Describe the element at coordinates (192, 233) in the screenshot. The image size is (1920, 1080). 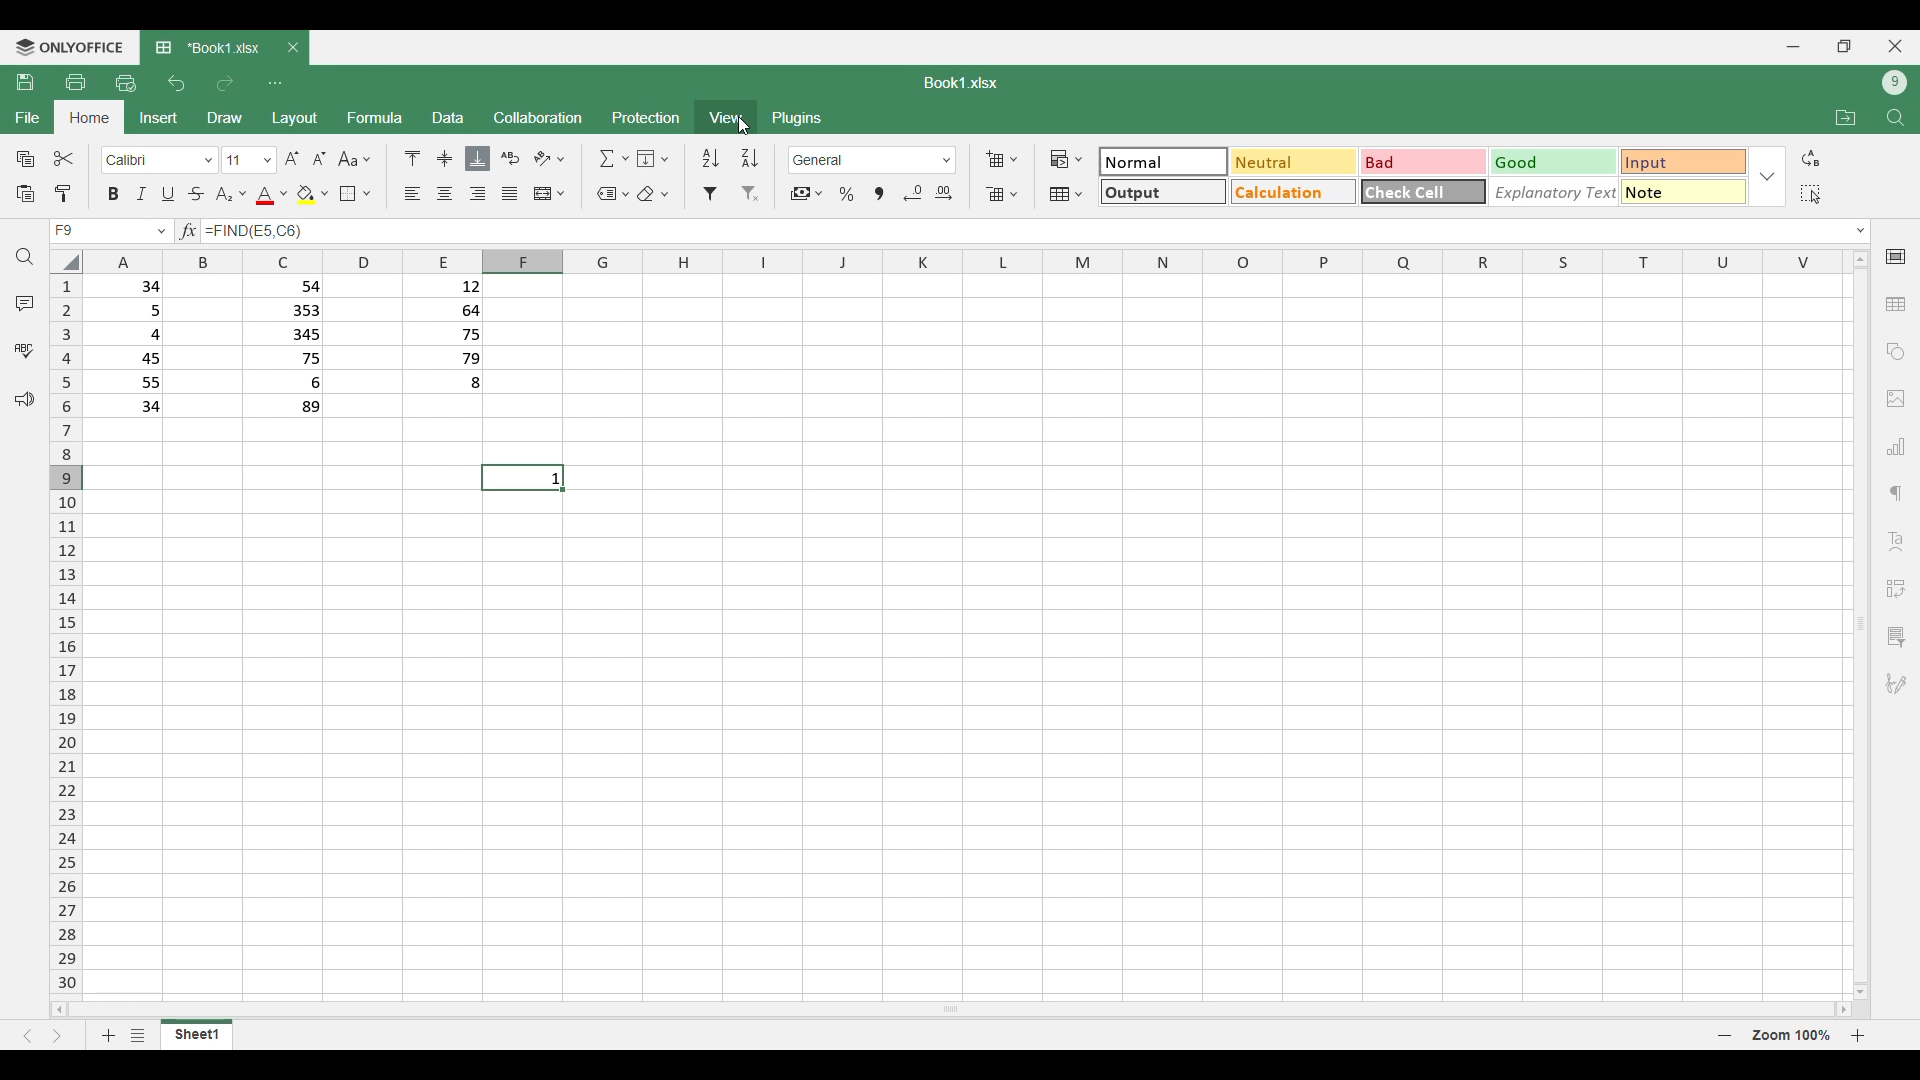
I see `input formula` at that location.